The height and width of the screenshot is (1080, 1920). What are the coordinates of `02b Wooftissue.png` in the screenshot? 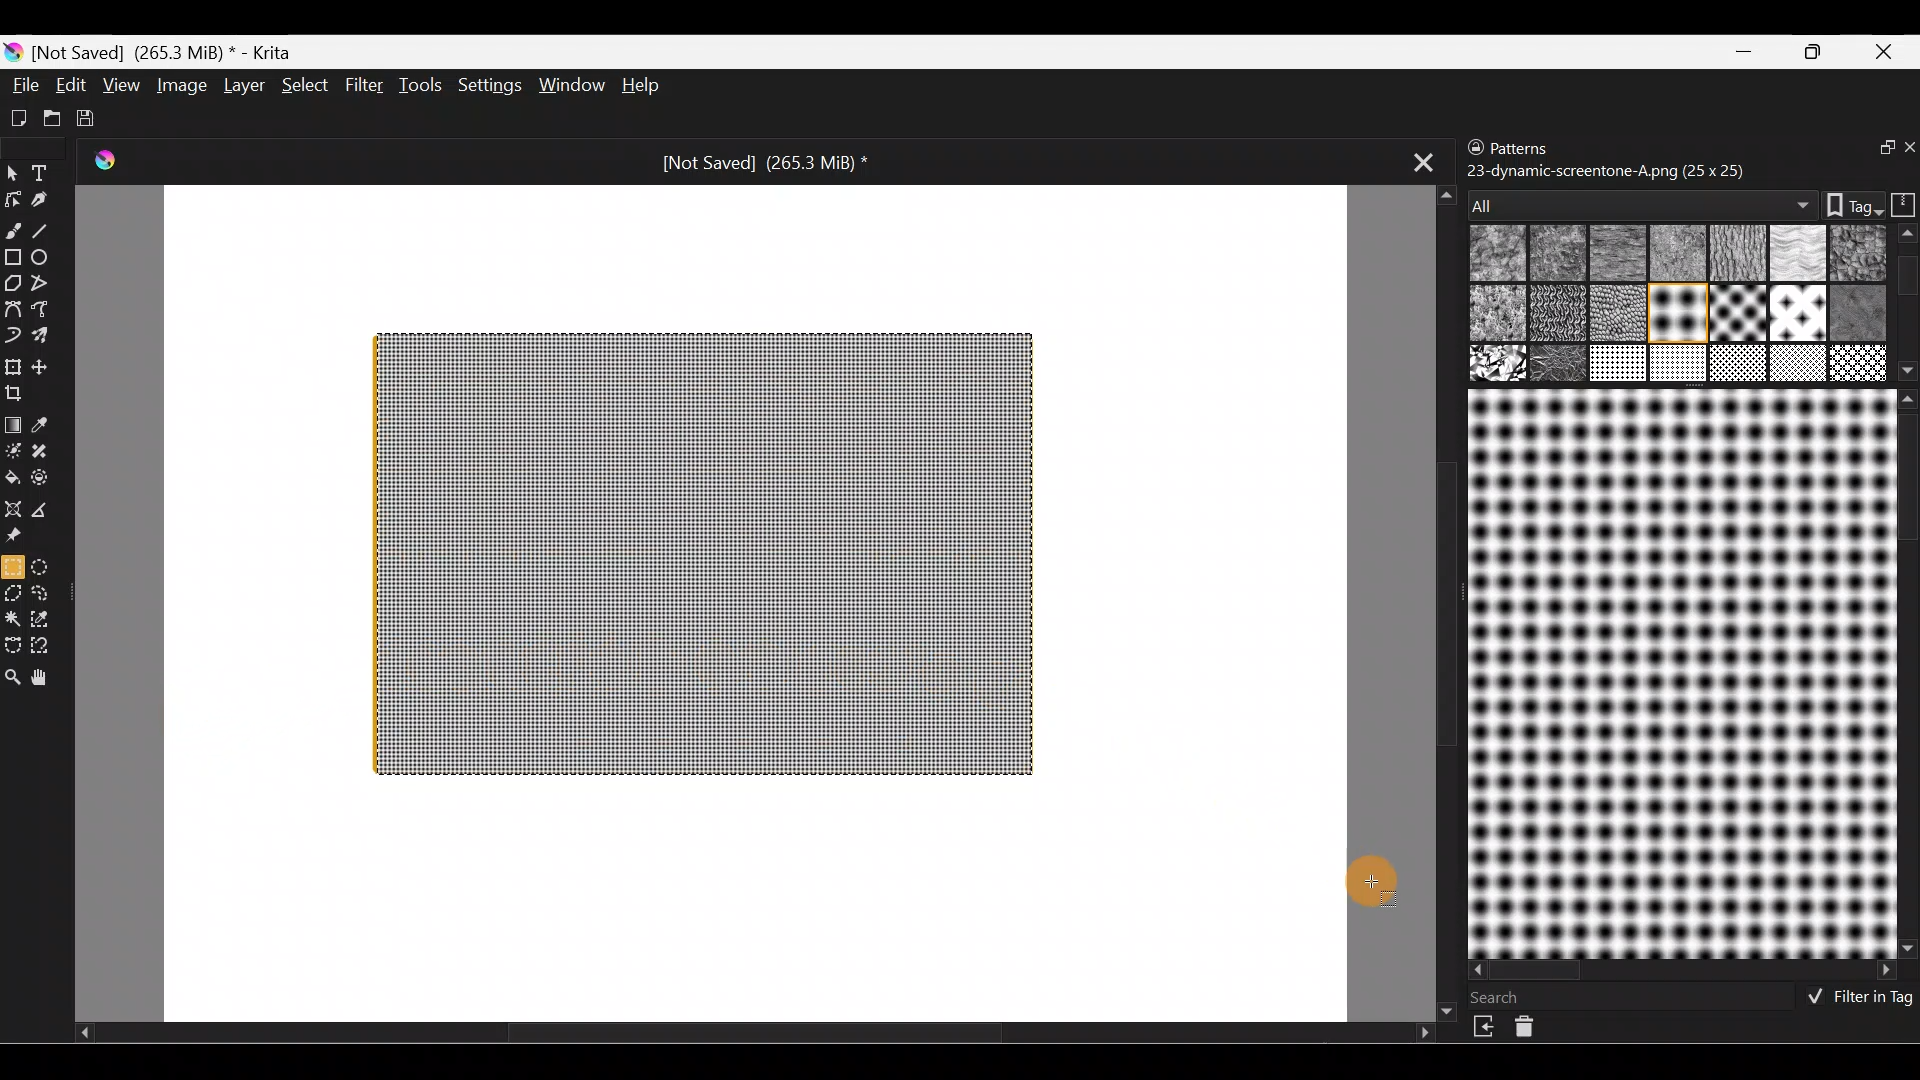 It's located at (1613, 254).